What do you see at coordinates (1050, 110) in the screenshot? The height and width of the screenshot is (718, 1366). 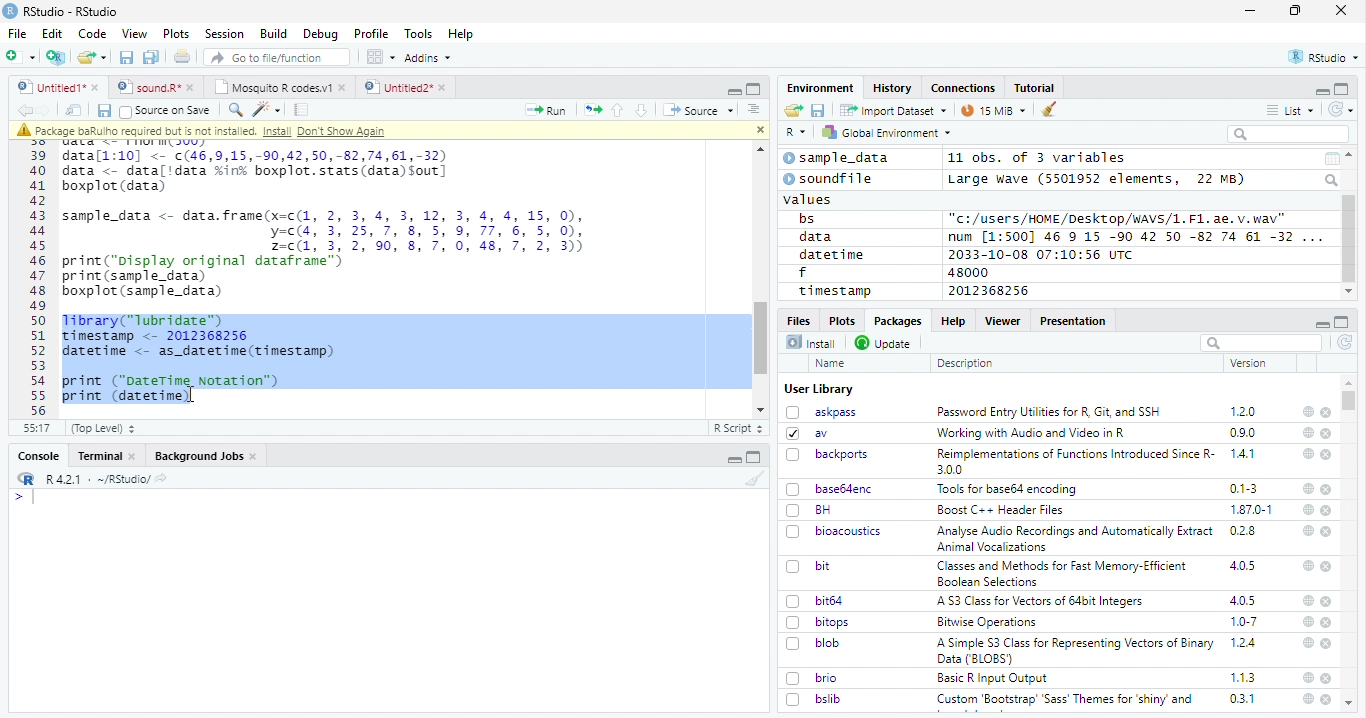 I see `clear workspace` at bounding box center [1050, 110].